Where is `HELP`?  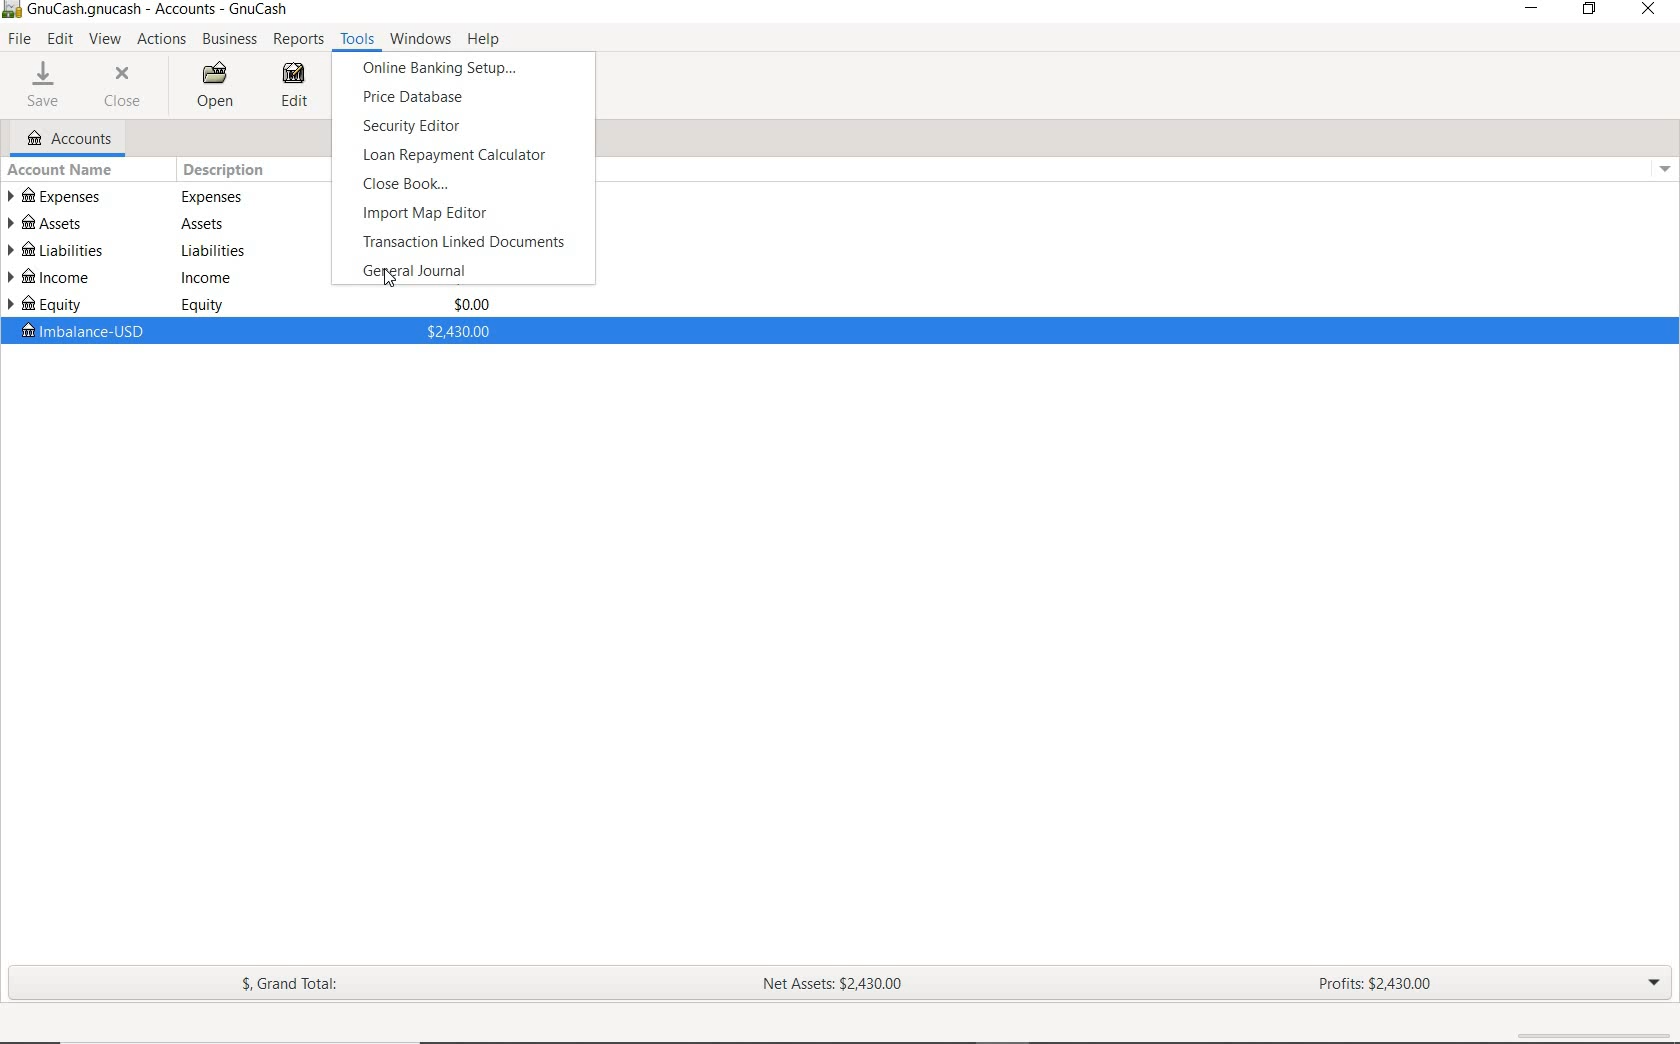 HELP is located at coordinates (481, 39).